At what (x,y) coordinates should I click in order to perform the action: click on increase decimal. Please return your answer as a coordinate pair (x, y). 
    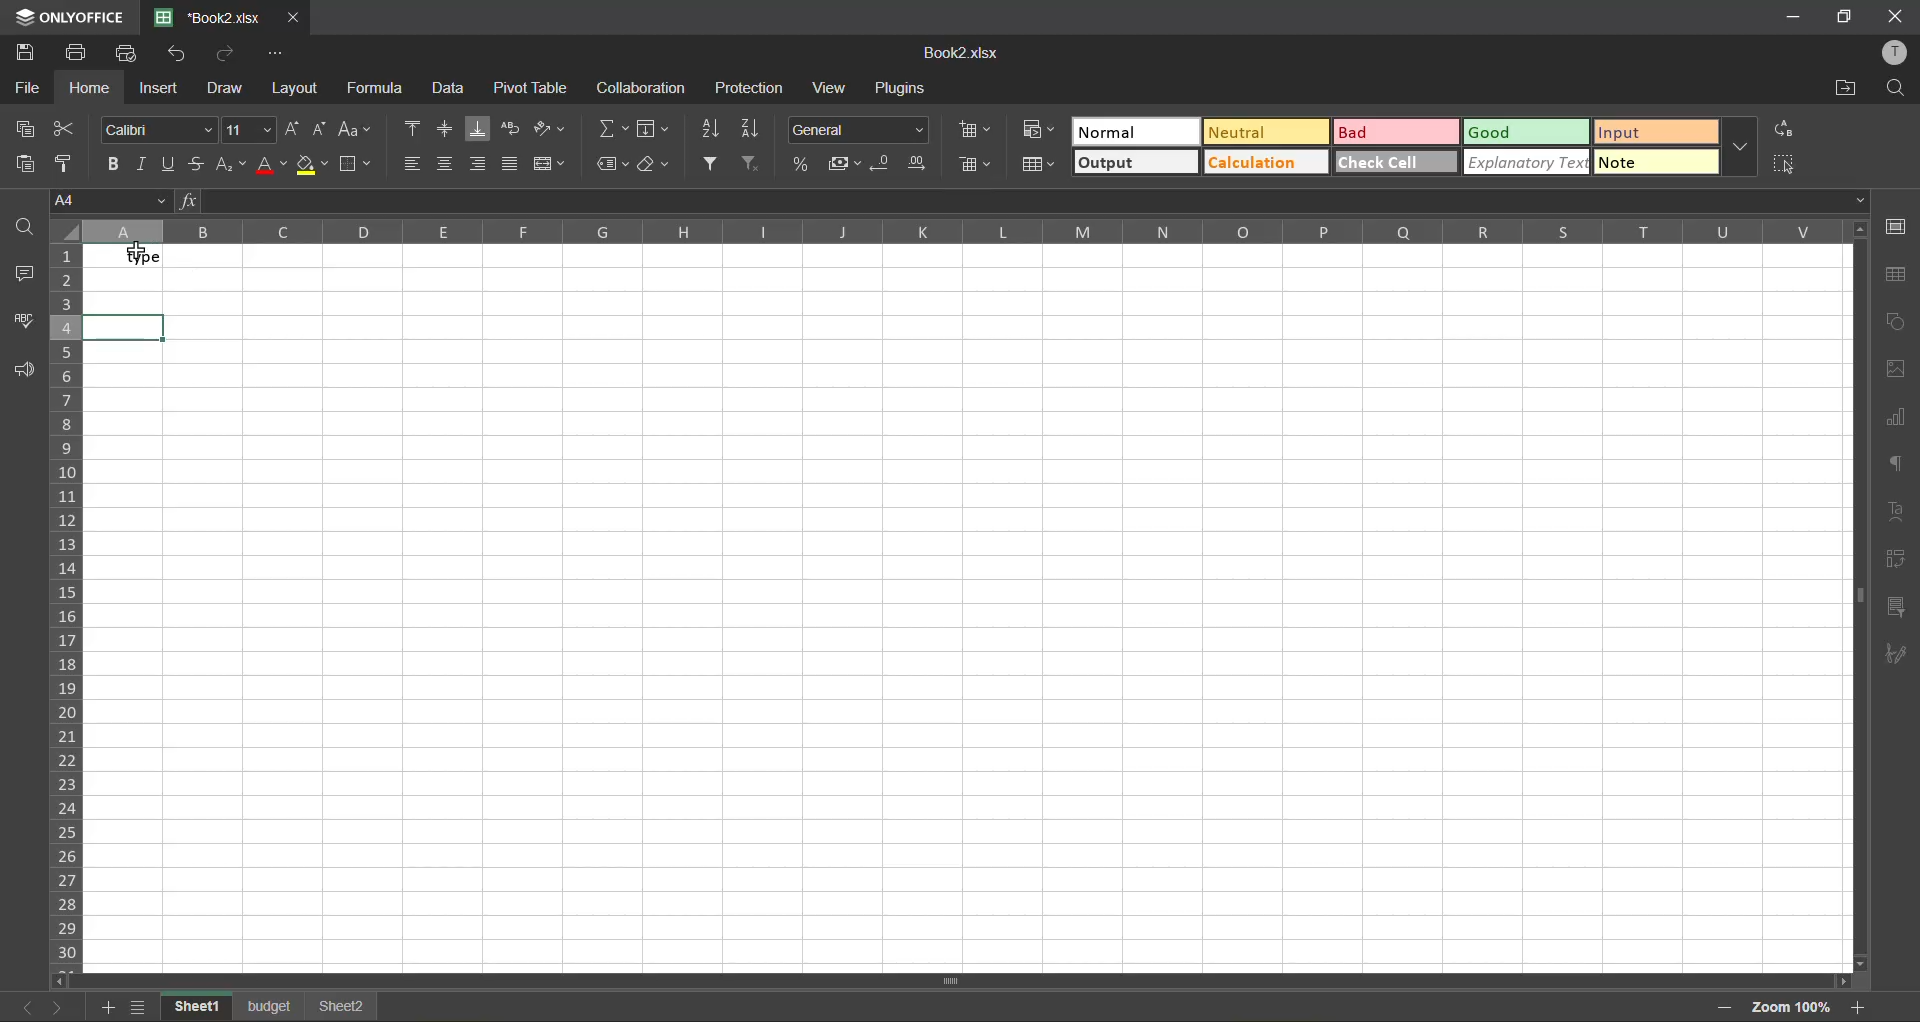
    Looking at the image, I should click on (921, 166).